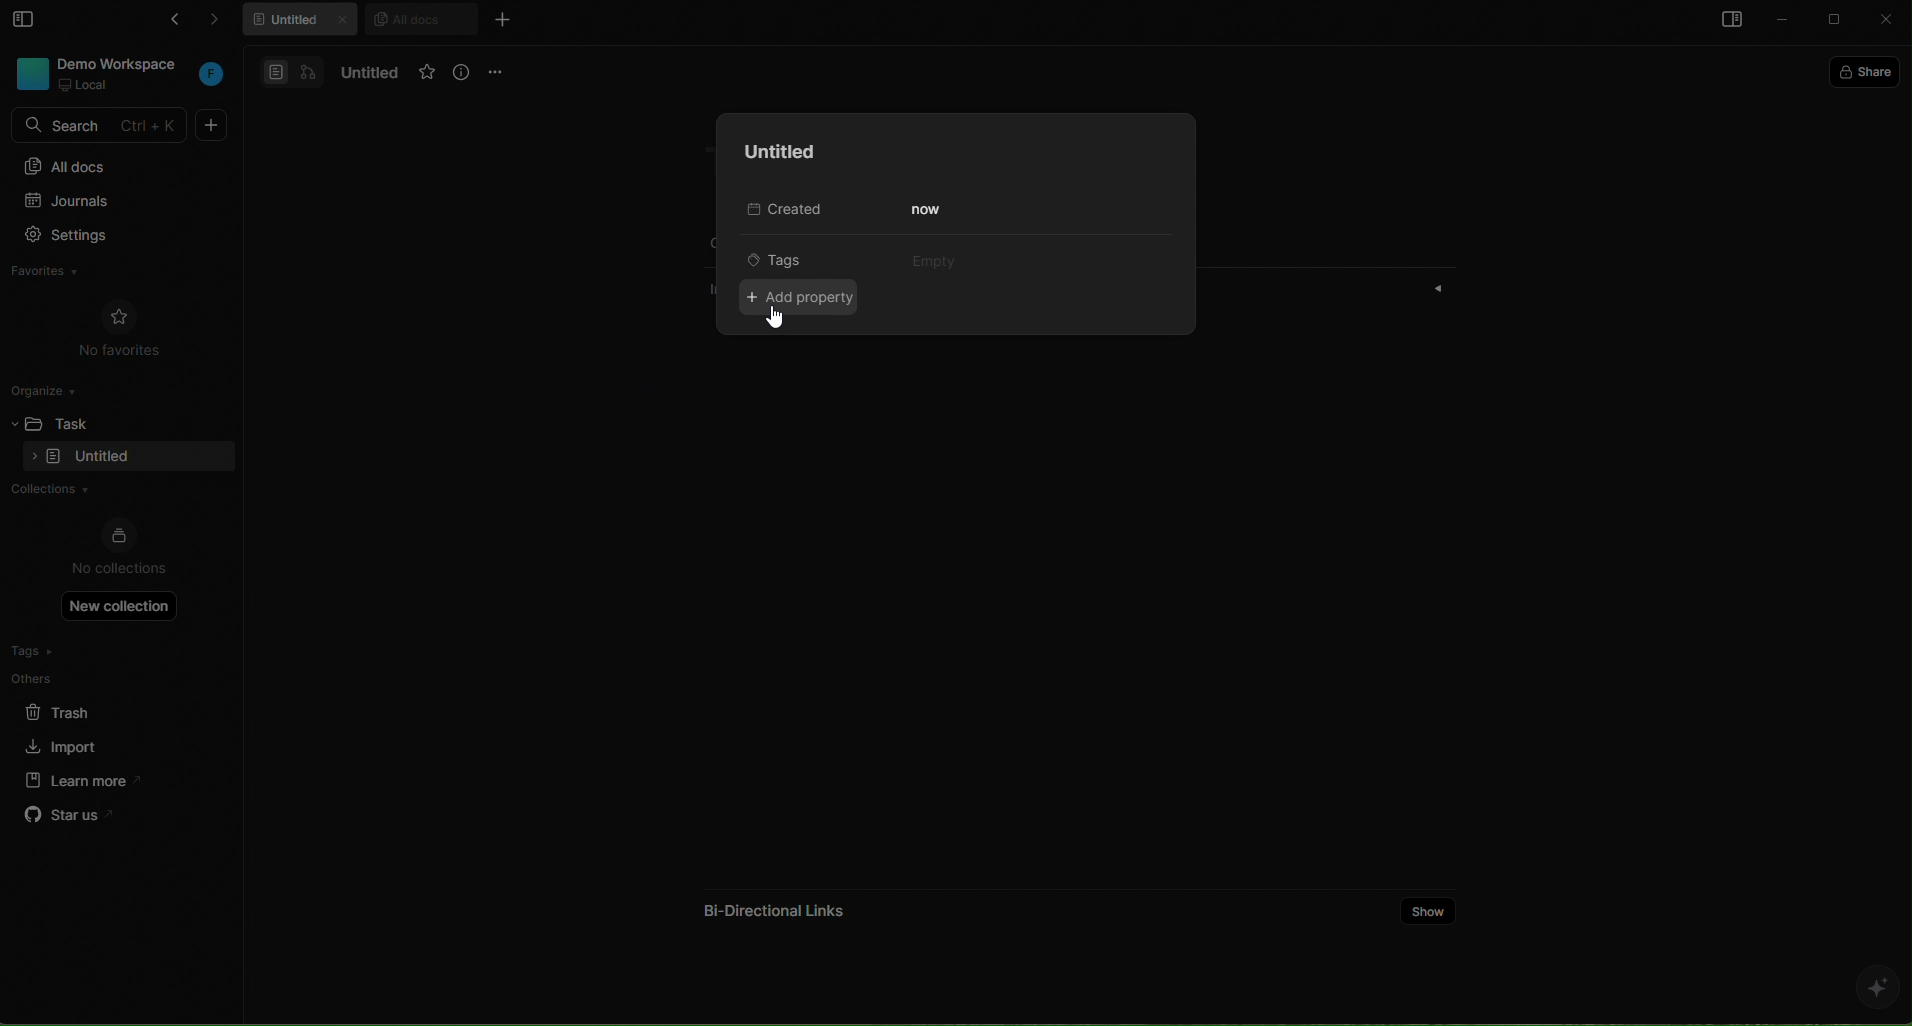 Image resolution: width=1912 pixels, height=1026 pixels. I want to click on collections, so click(112, 491).